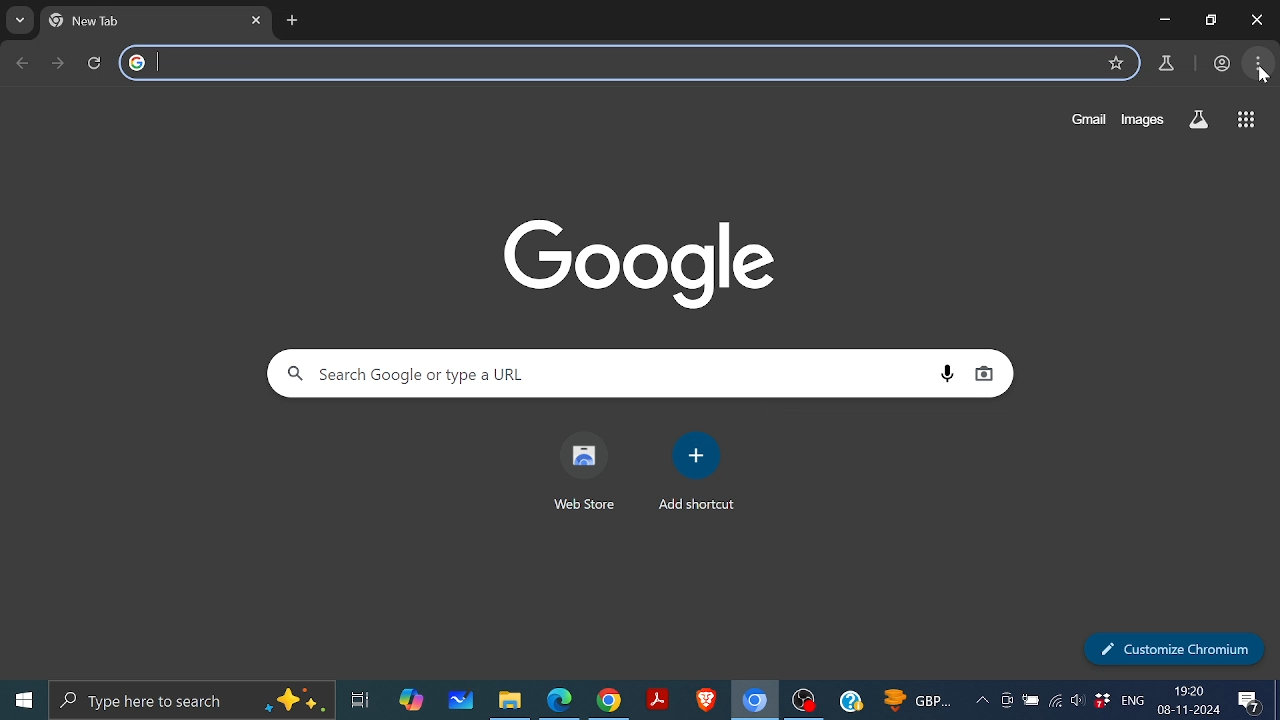 This screenshot has width=1280, height=720. I want to click on Chrome lab, so click(1166, 62).